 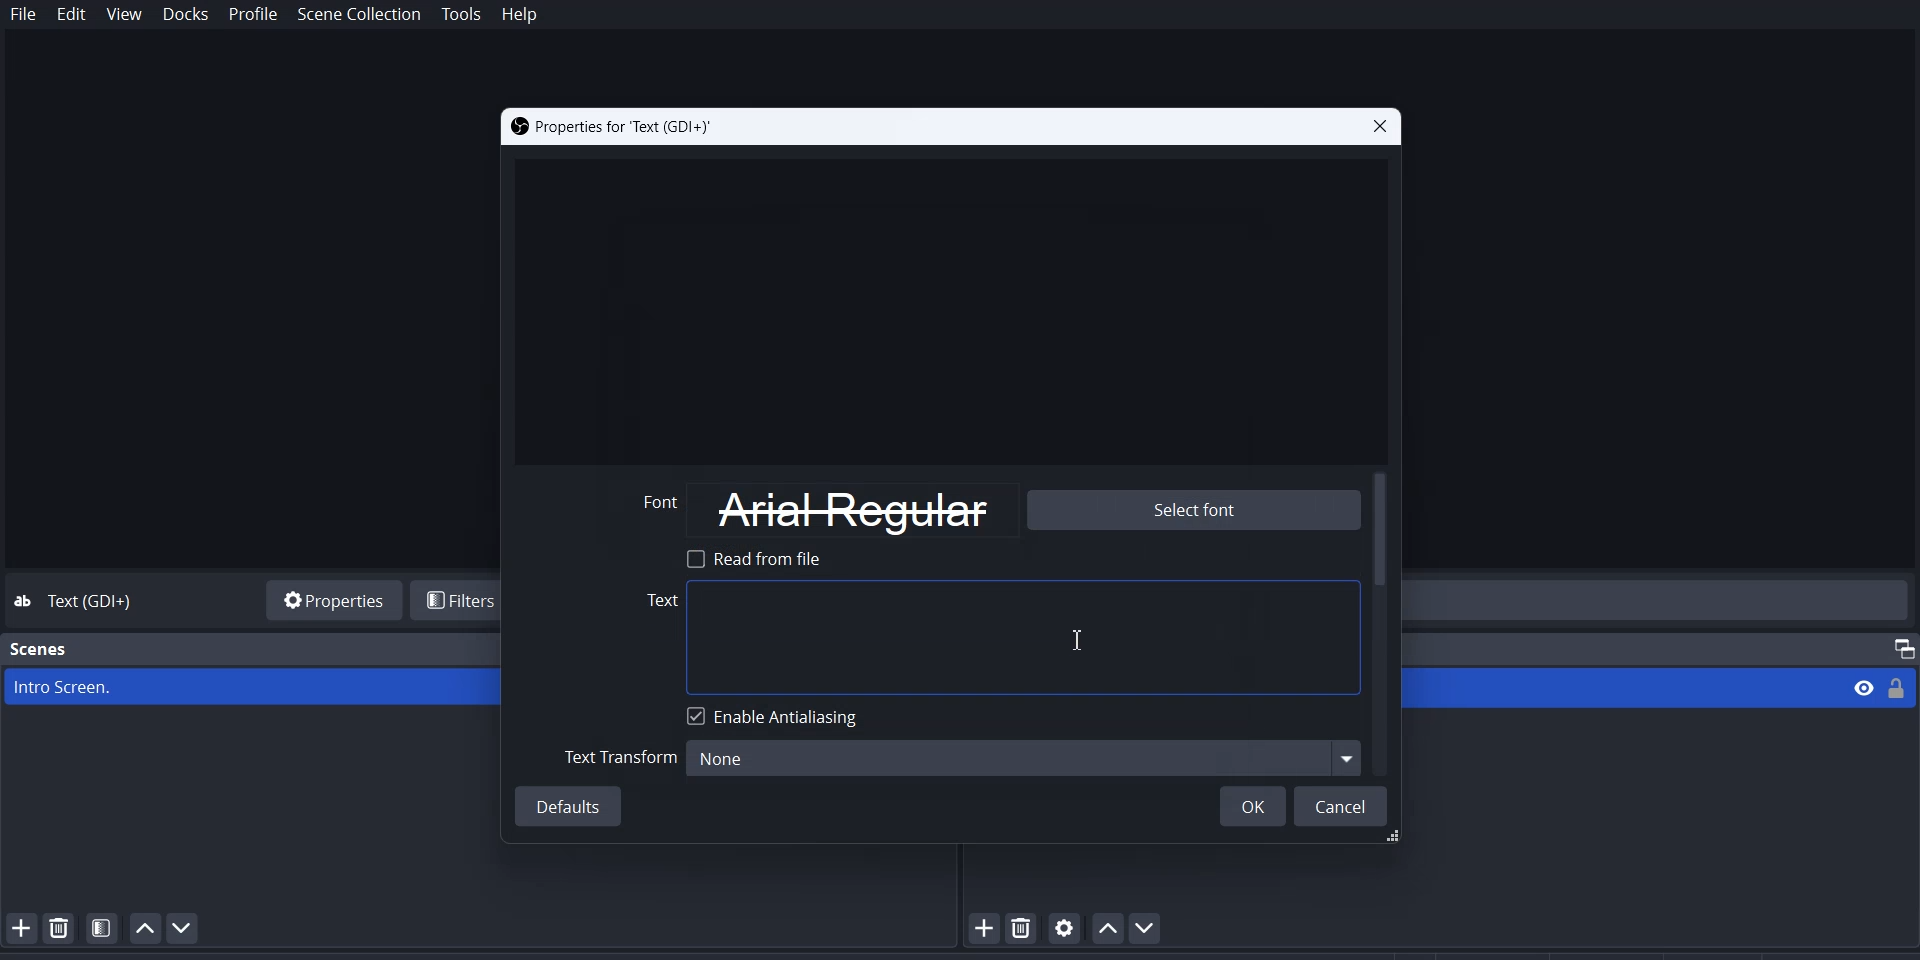 I want to click on Filters, so click(x=459, y=600).